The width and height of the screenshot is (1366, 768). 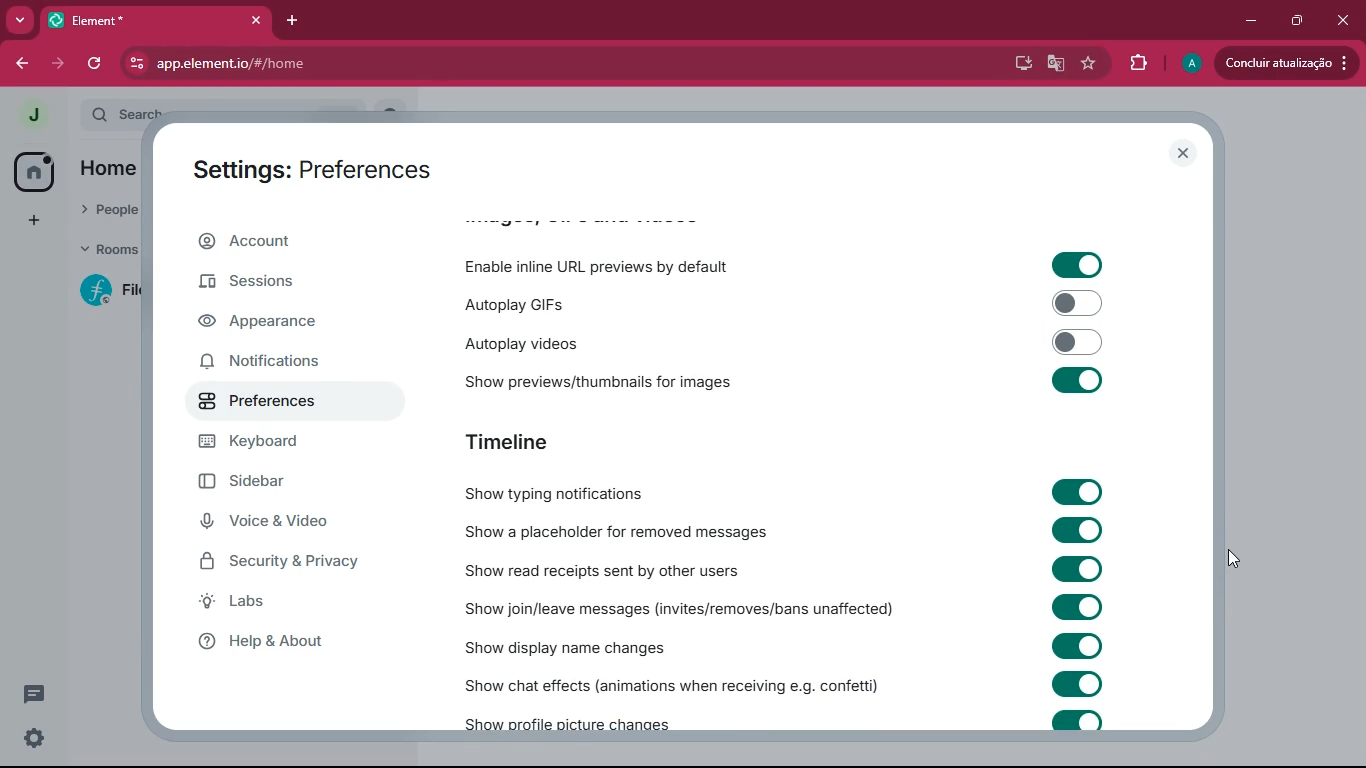 What do you see at coordinates (1078, 647) in the screenshot?
I see `toggle on/off` at bounding box center [1078, 647].